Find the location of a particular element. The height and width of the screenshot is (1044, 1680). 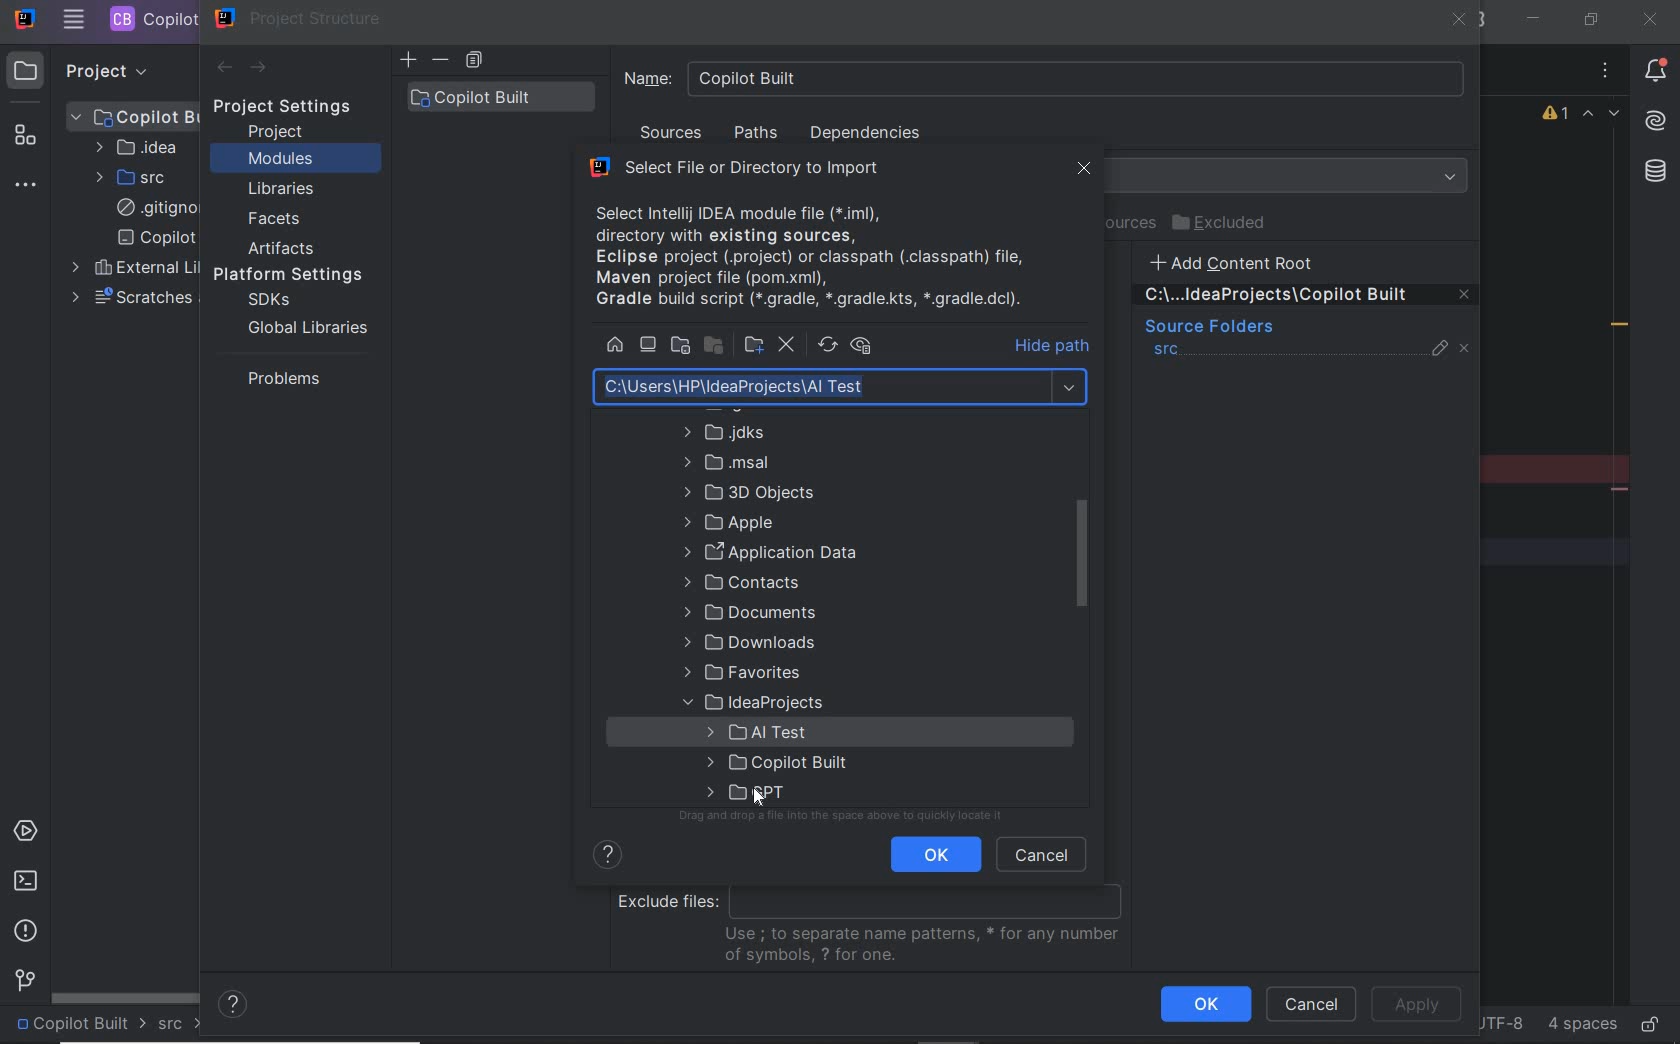

next is located at coordinates (260, 69).